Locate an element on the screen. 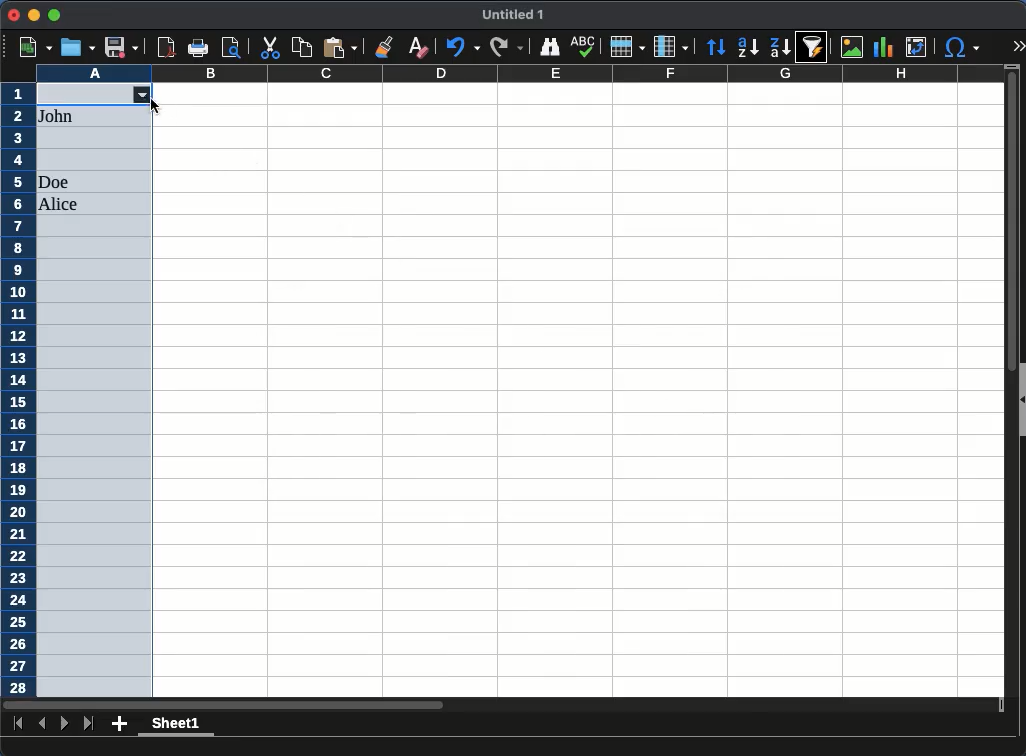 Image resolution: width=1026 pixels, height=756 pixels. scroll is located at coordinates (1005, 389).